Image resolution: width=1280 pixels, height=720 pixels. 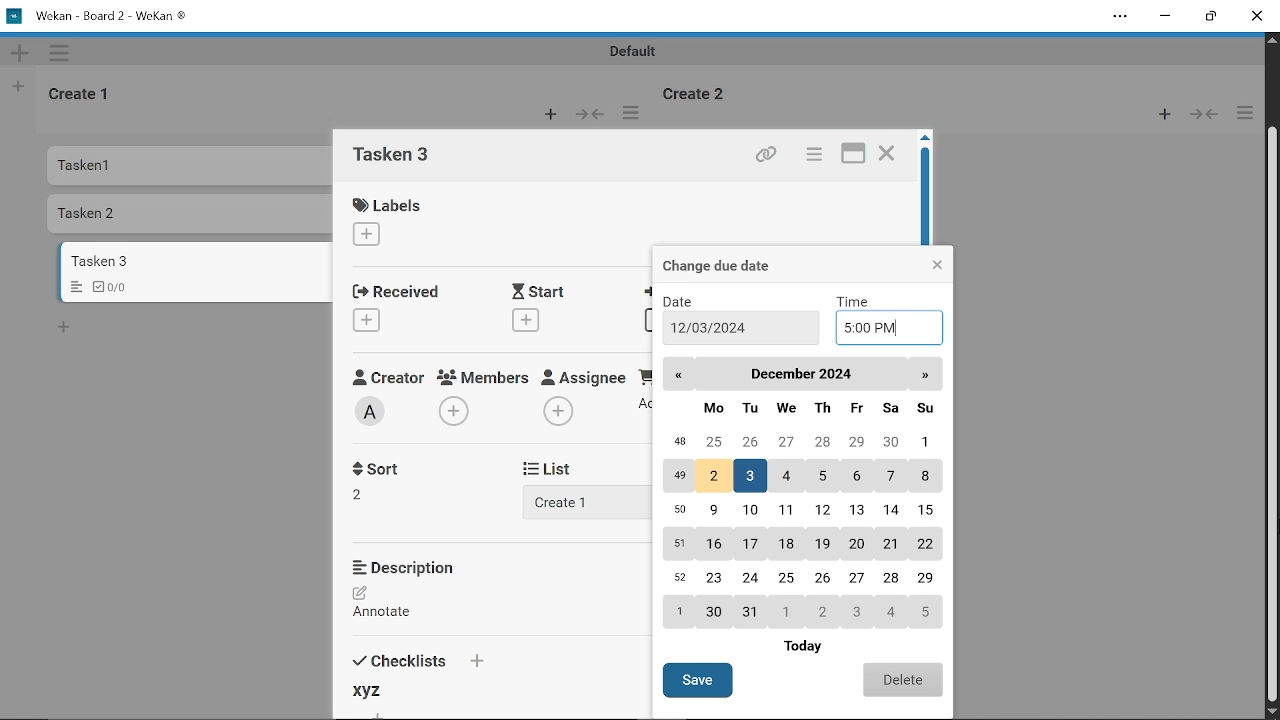 I want to click on today, so click(x=816, y=645).